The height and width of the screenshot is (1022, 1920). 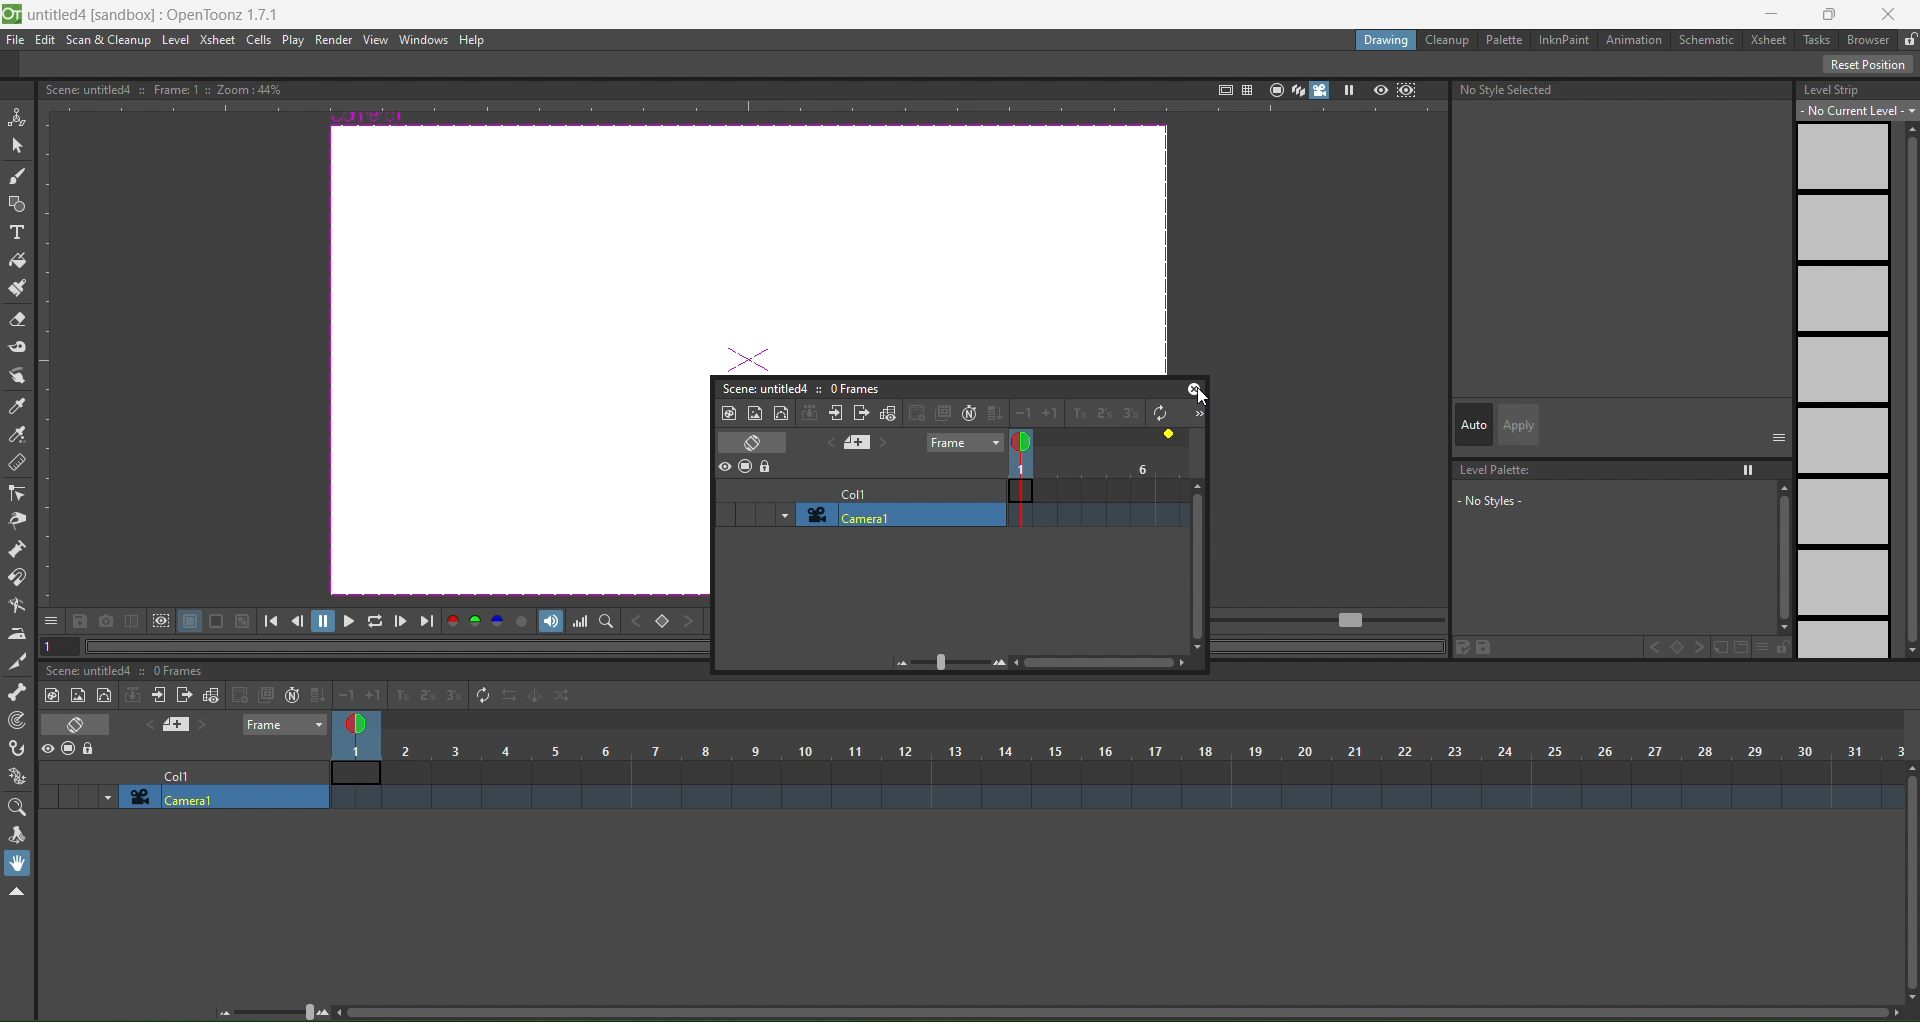 What do you see at coordinates (918, 413) in the screenshot?
I see `` at bounding box center [918, 413].